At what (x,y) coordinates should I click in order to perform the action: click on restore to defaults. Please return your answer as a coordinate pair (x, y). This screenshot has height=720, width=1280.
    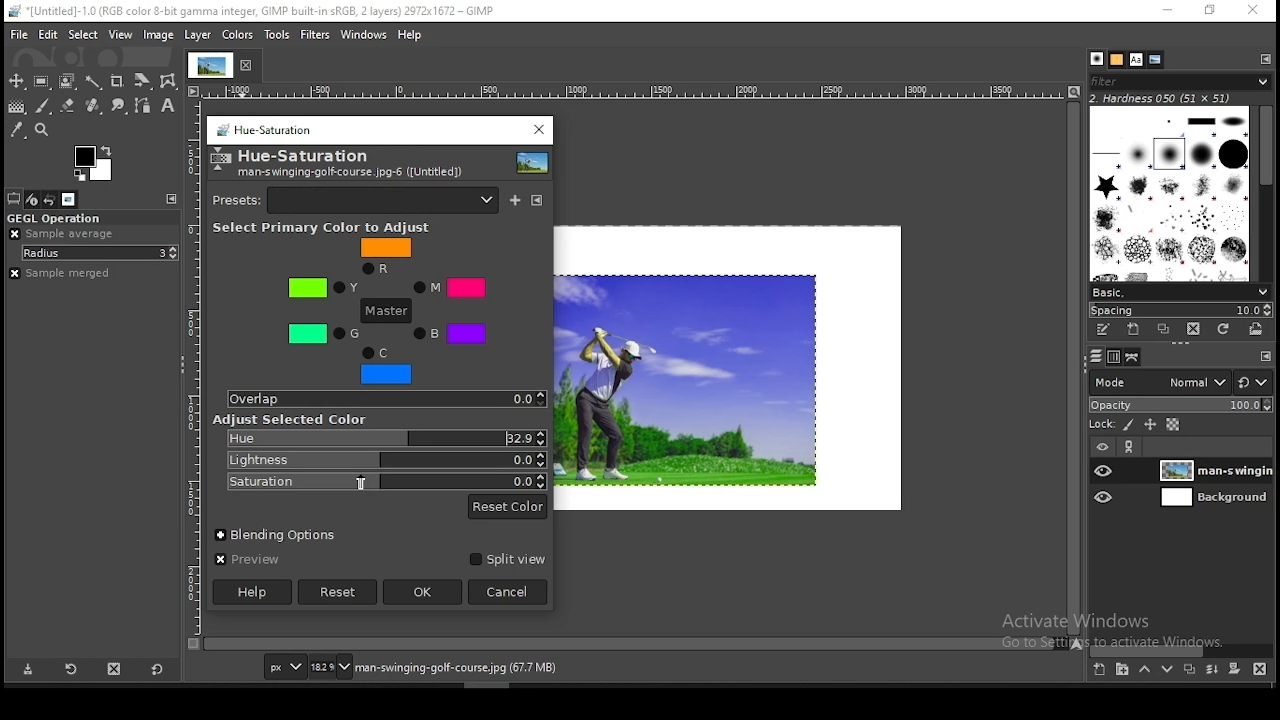
    Looking at the image, I should click on (156, 669).